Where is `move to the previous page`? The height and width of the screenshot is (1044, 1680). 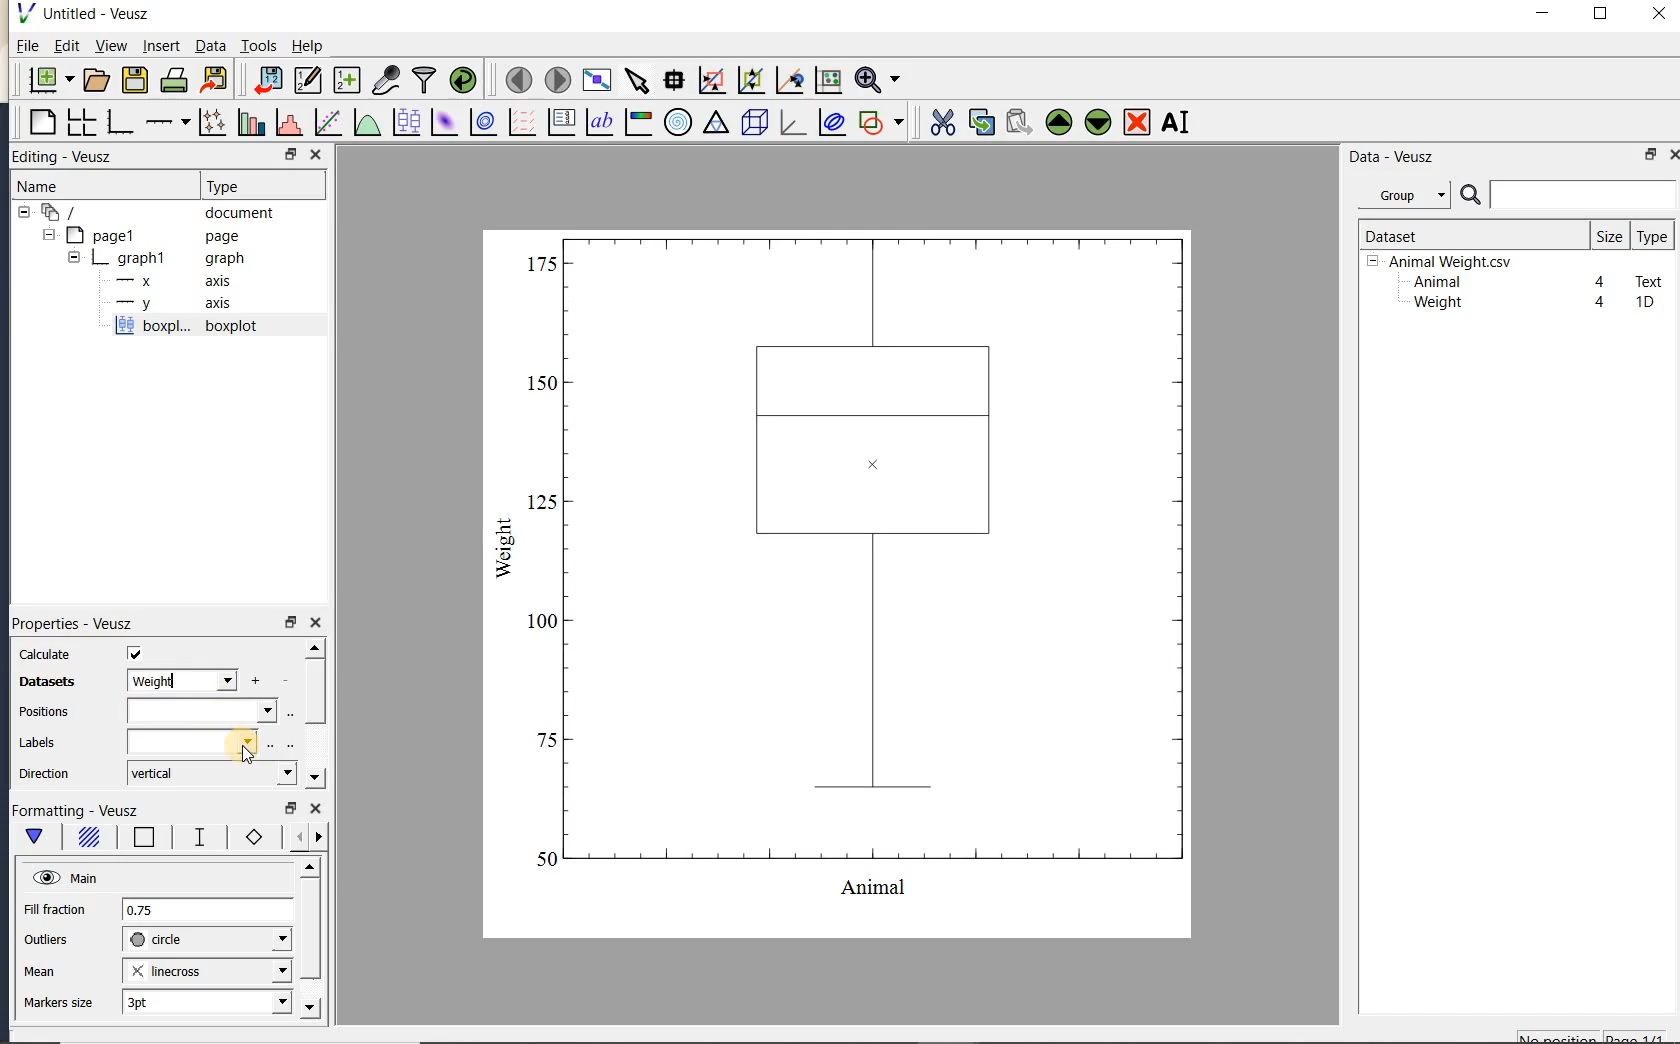
move to the previous page is located at coordinates (515, 78).